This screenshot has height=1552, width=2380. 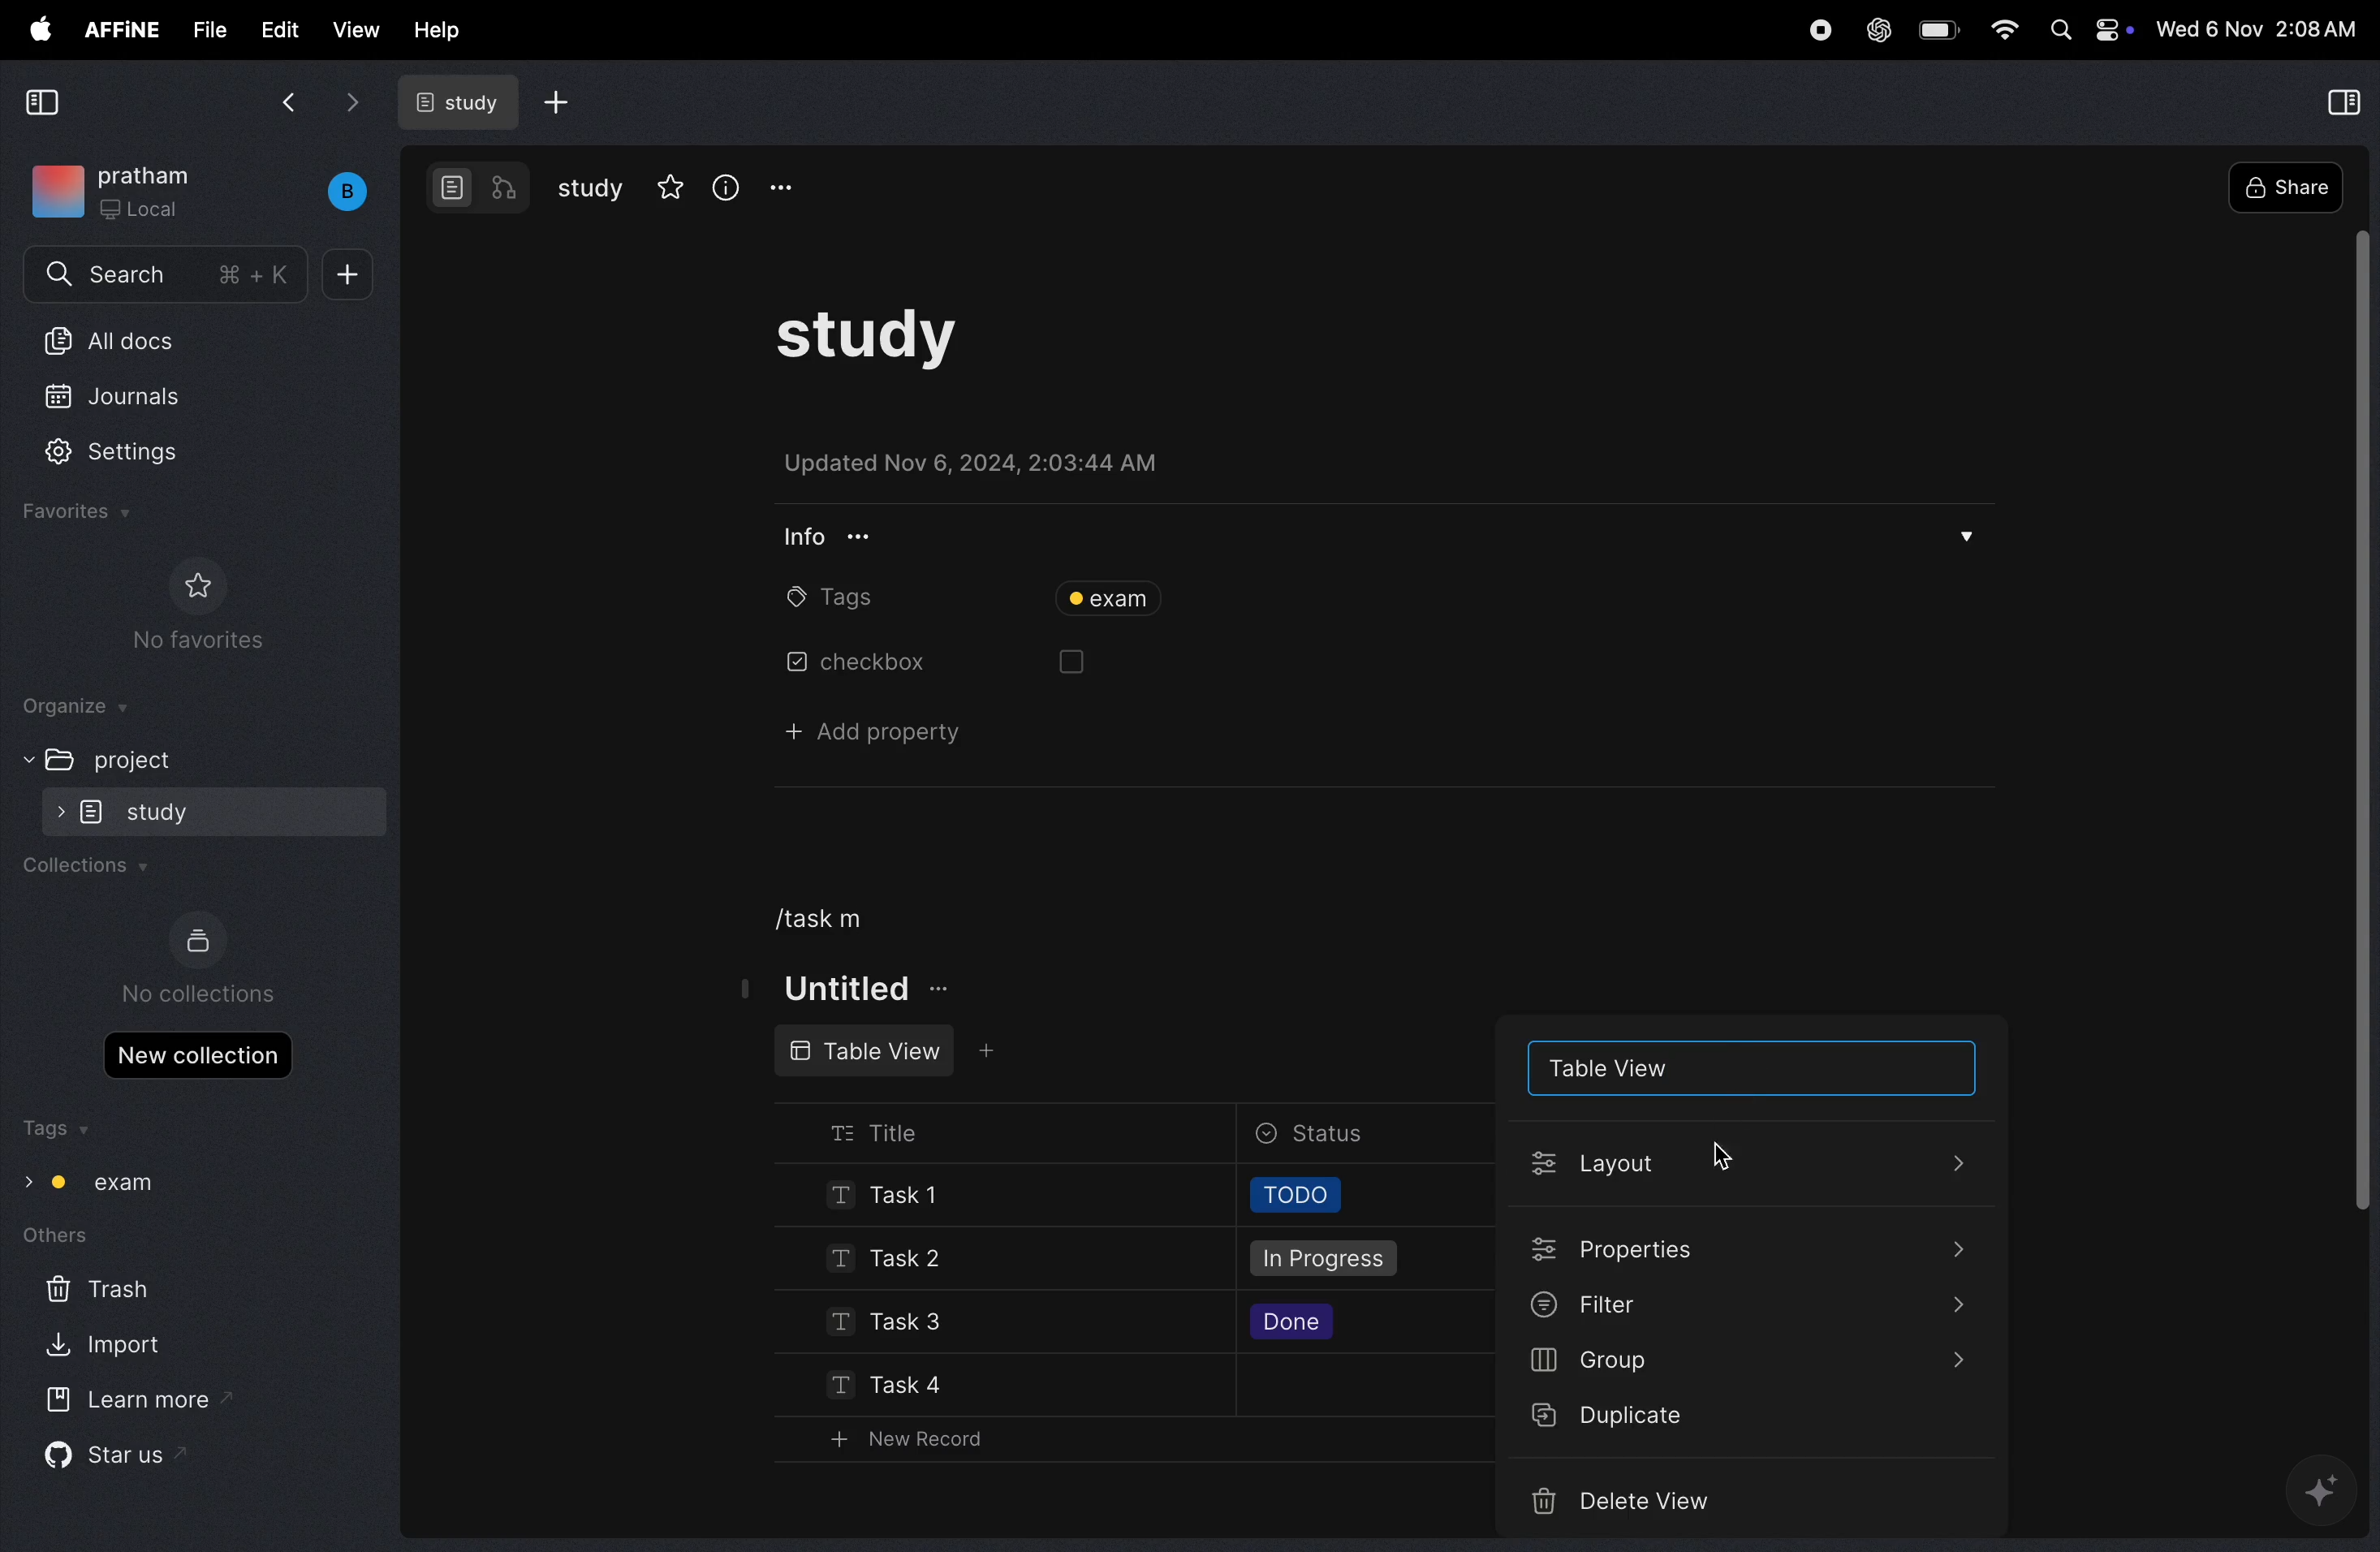 I want to click on affine, so click(x=120, y=29).